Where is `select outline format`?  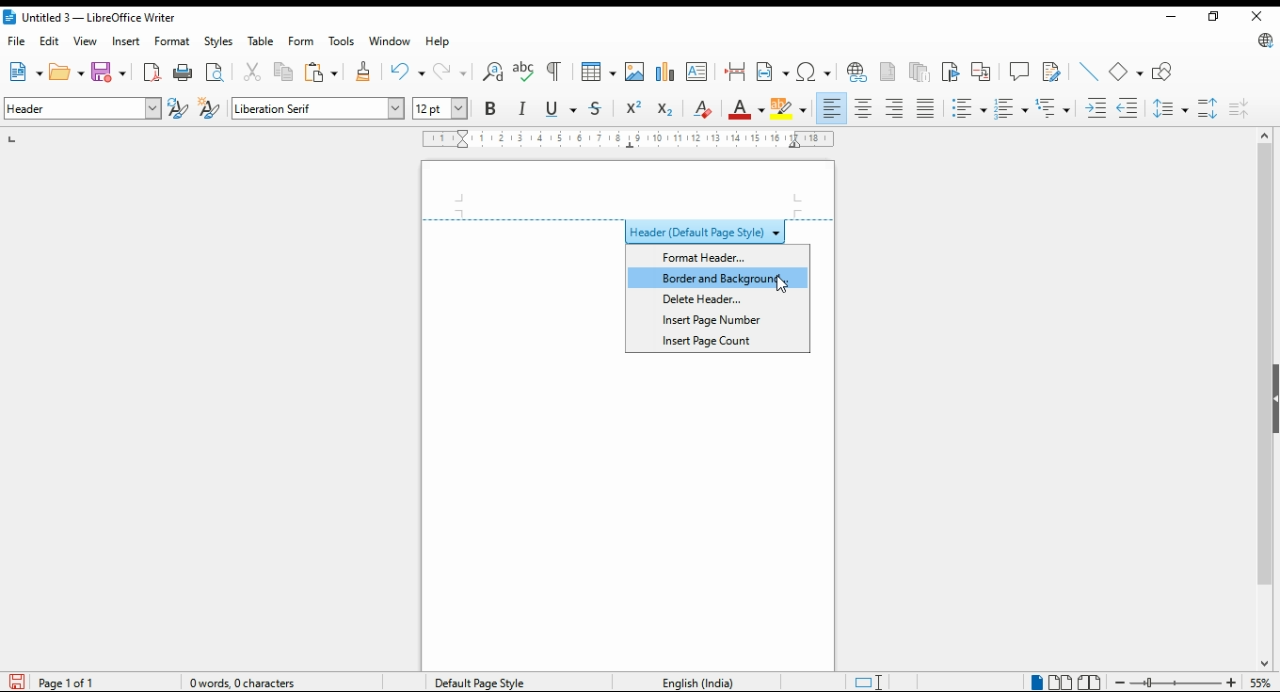
select outline format is located at coordinates (1053, 107).